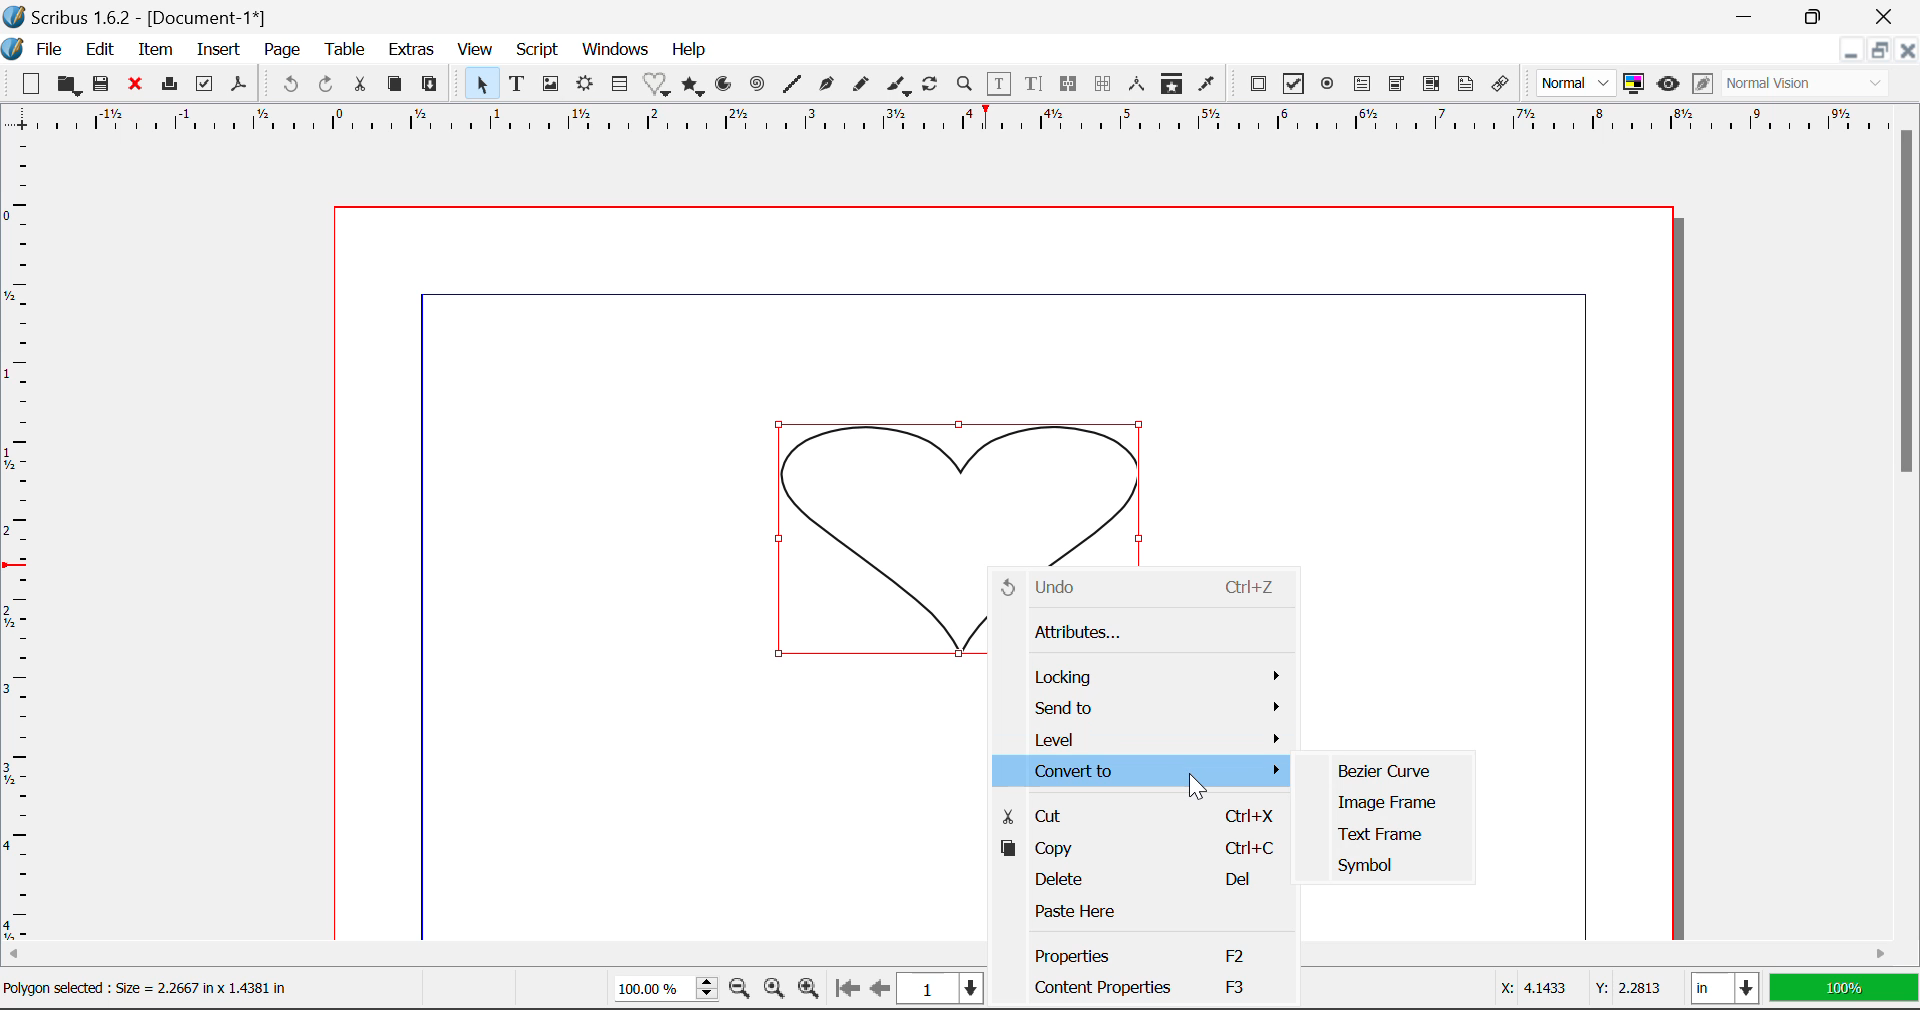 This screenshot has height=1010, width=1920. What do you see at coordinates (1391, 766) in the screenshot?
I see `Bezier Curve` at bounding box center [1391, 766].